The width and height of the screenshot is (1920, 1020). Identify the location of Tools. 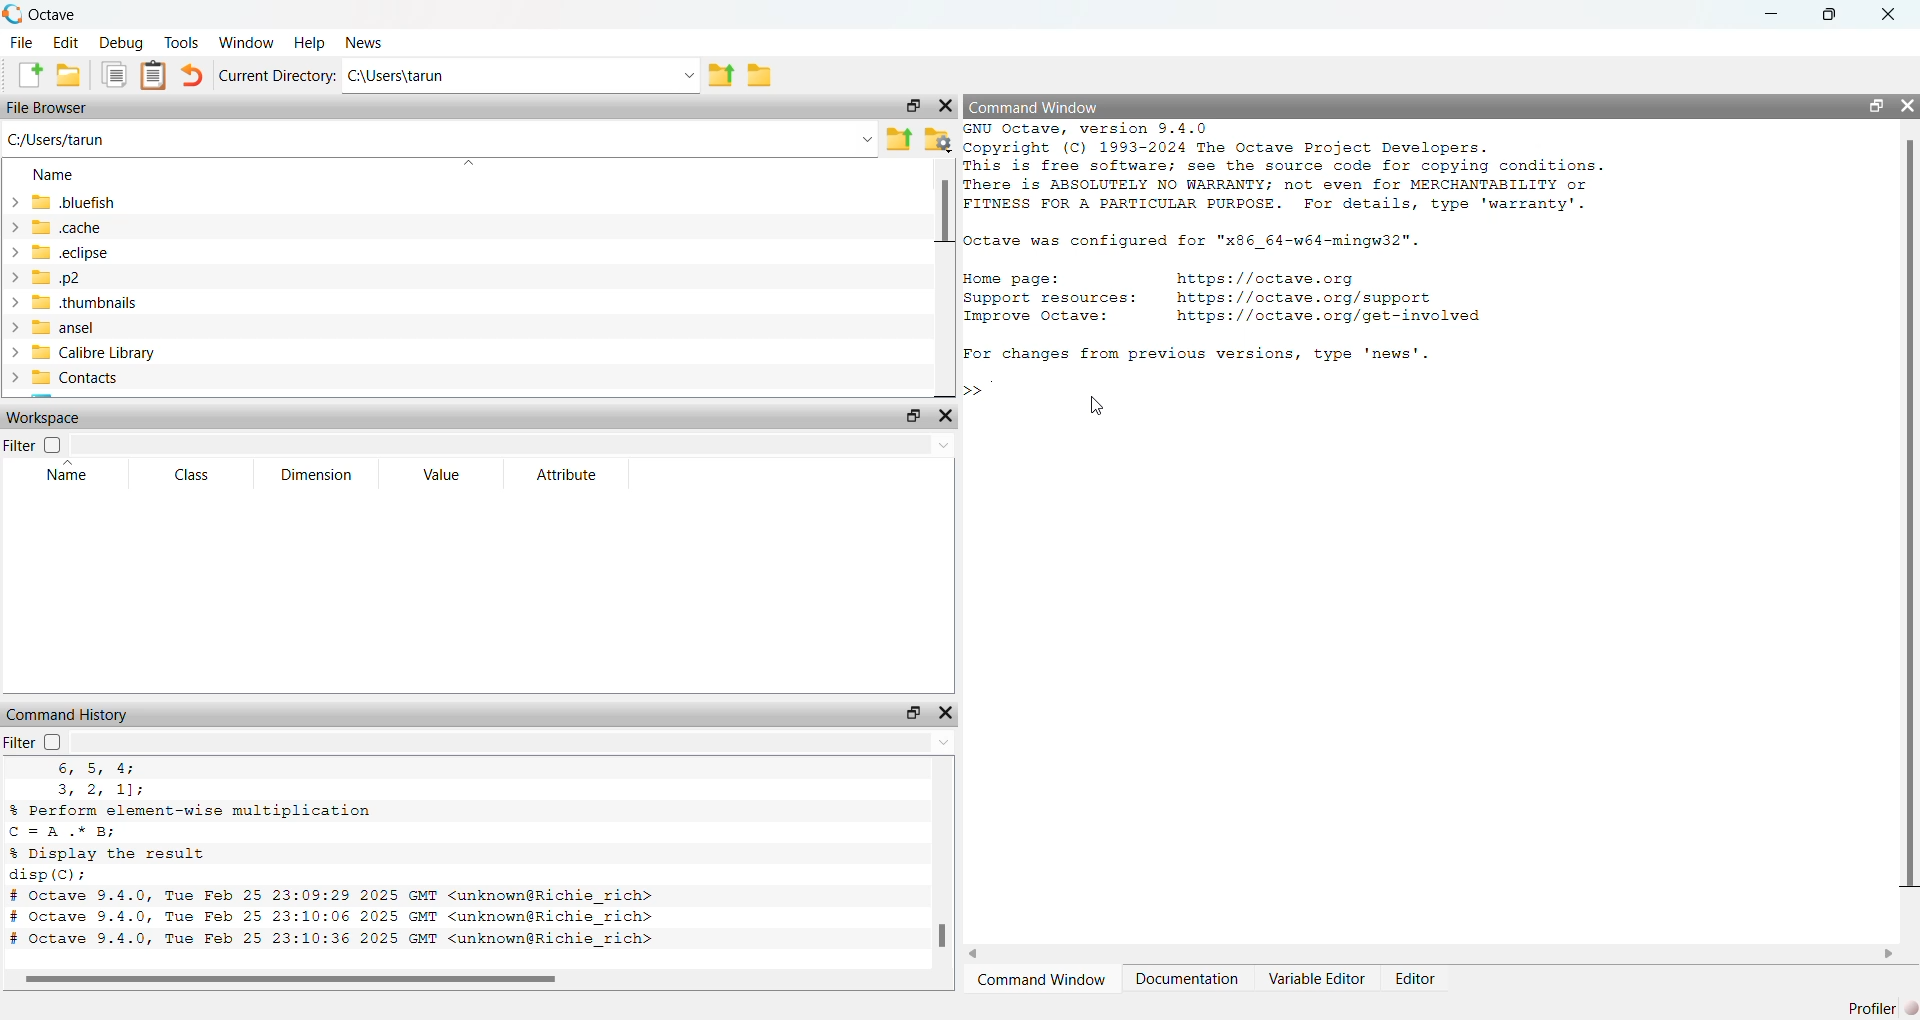
(182, 41).